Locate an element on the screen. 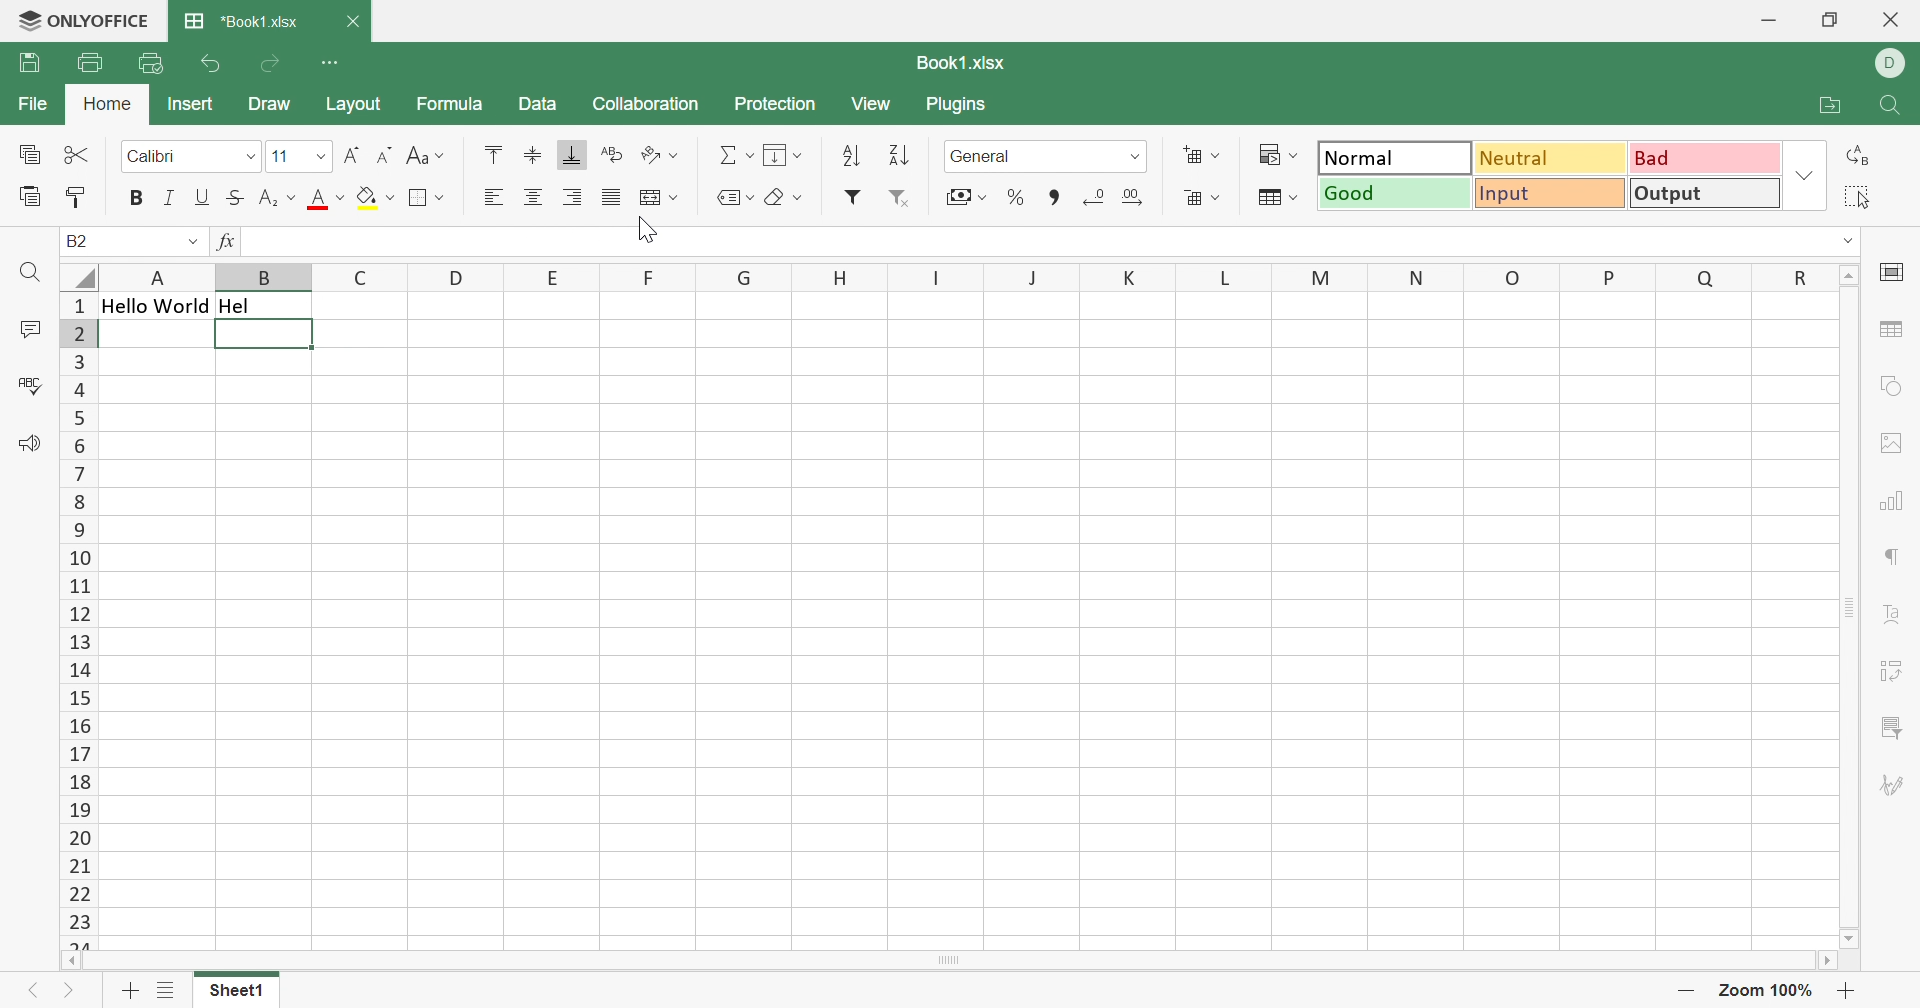 The image size is (1920, 1008). Input is located at coordinates (1549, 191).